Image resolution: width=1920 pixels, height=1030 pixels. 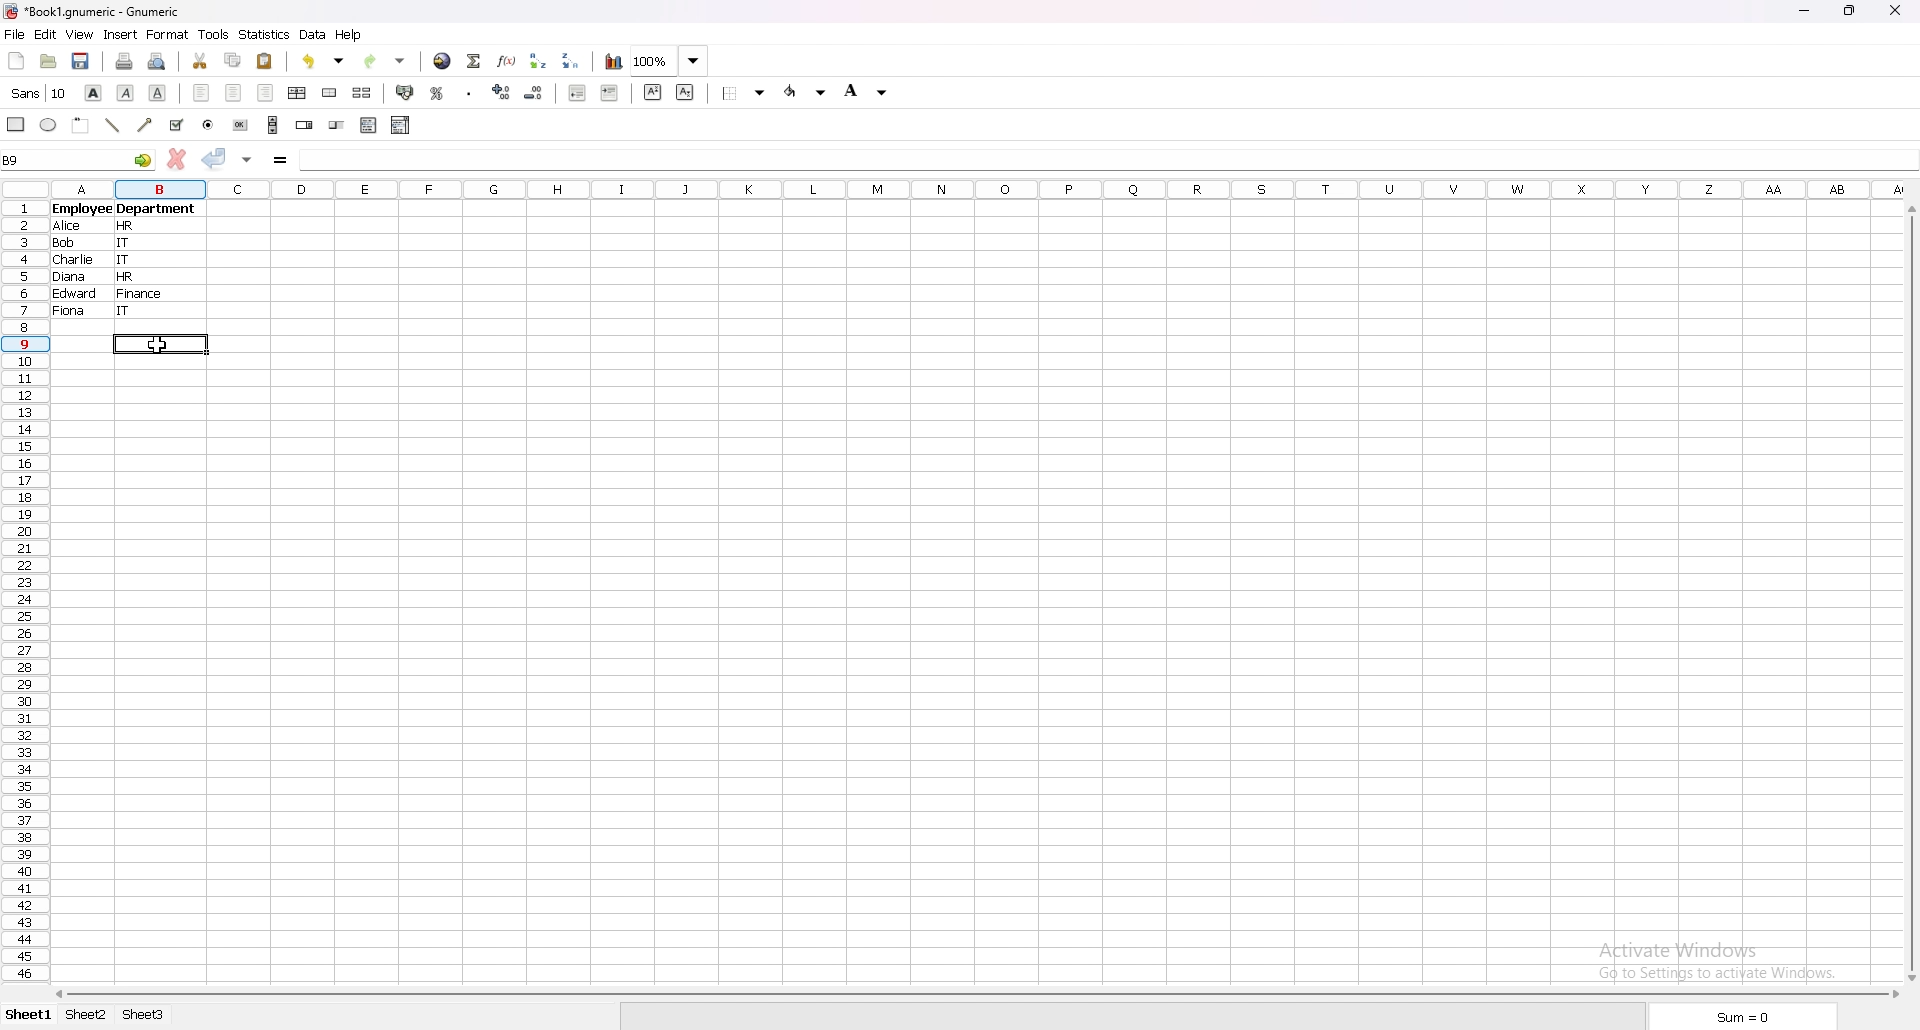 What do you see at coordinates (1804, 12) in the screenshot?
I see `minimize` at bounding box center [1804, 12].